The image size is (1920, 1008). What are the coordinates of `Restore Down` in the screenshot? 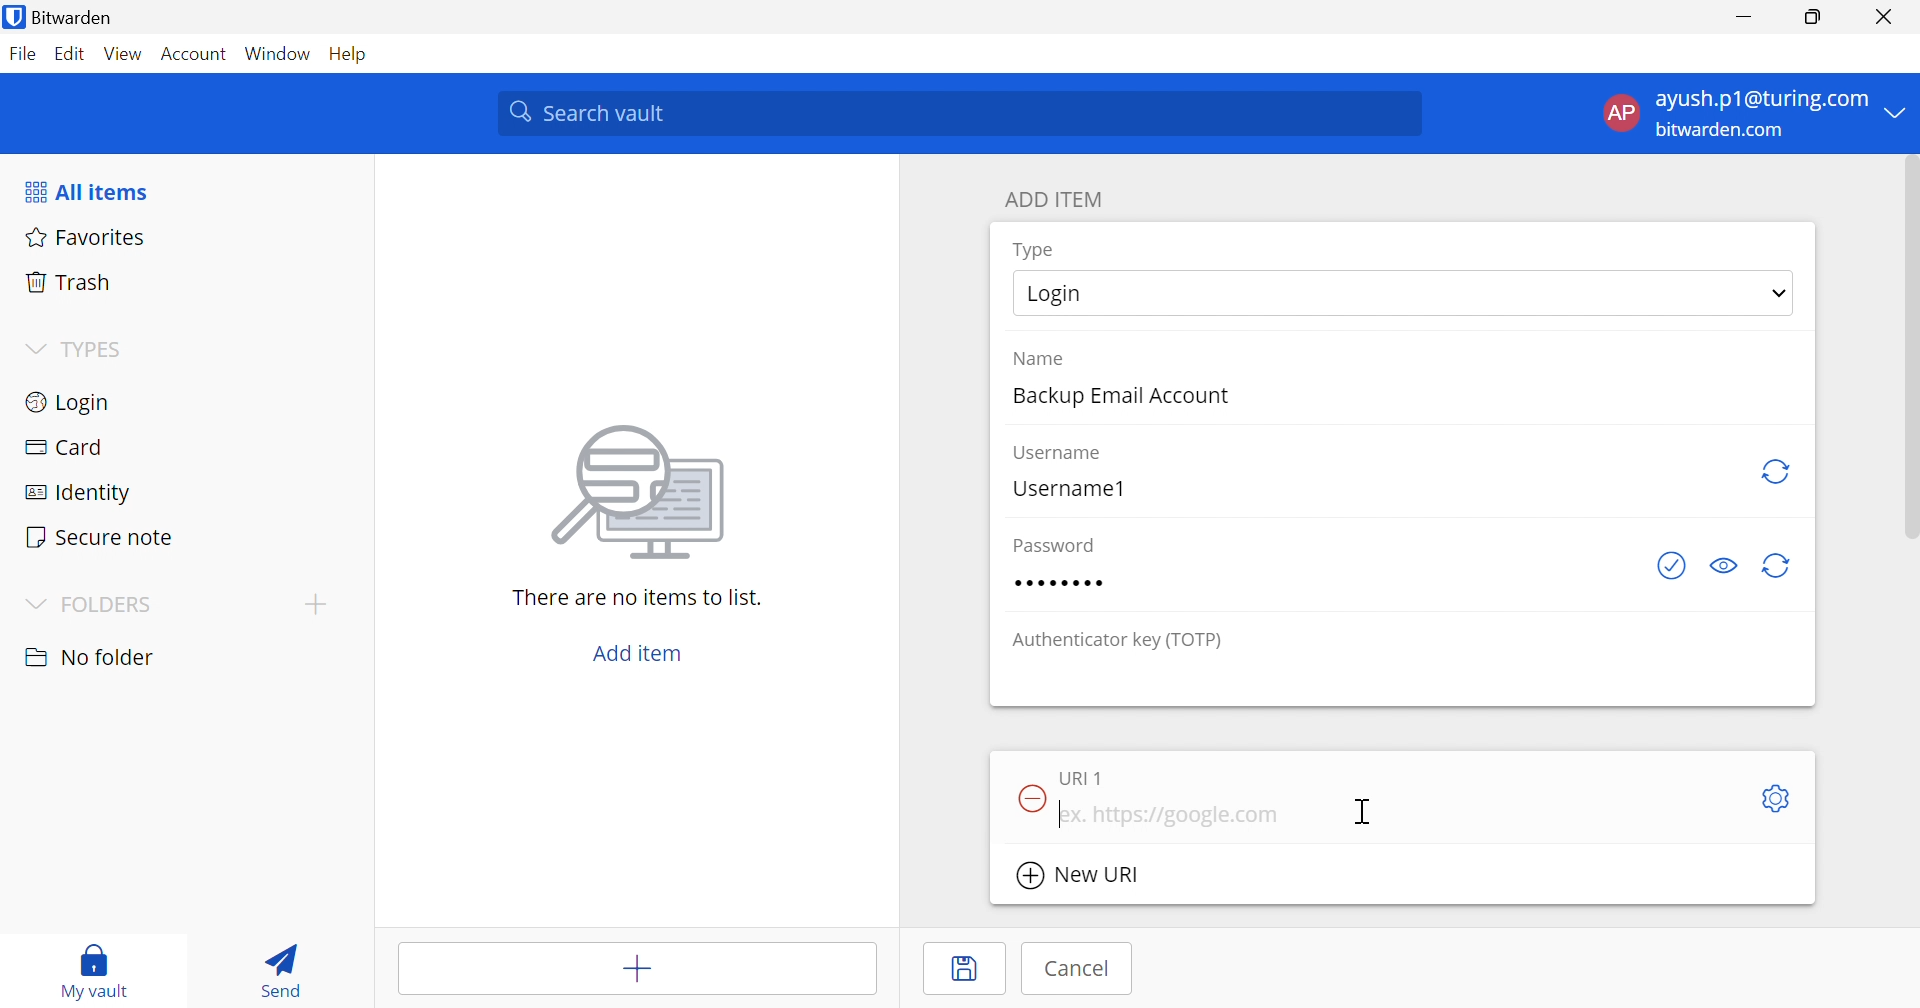 It's located at (1812, 15).